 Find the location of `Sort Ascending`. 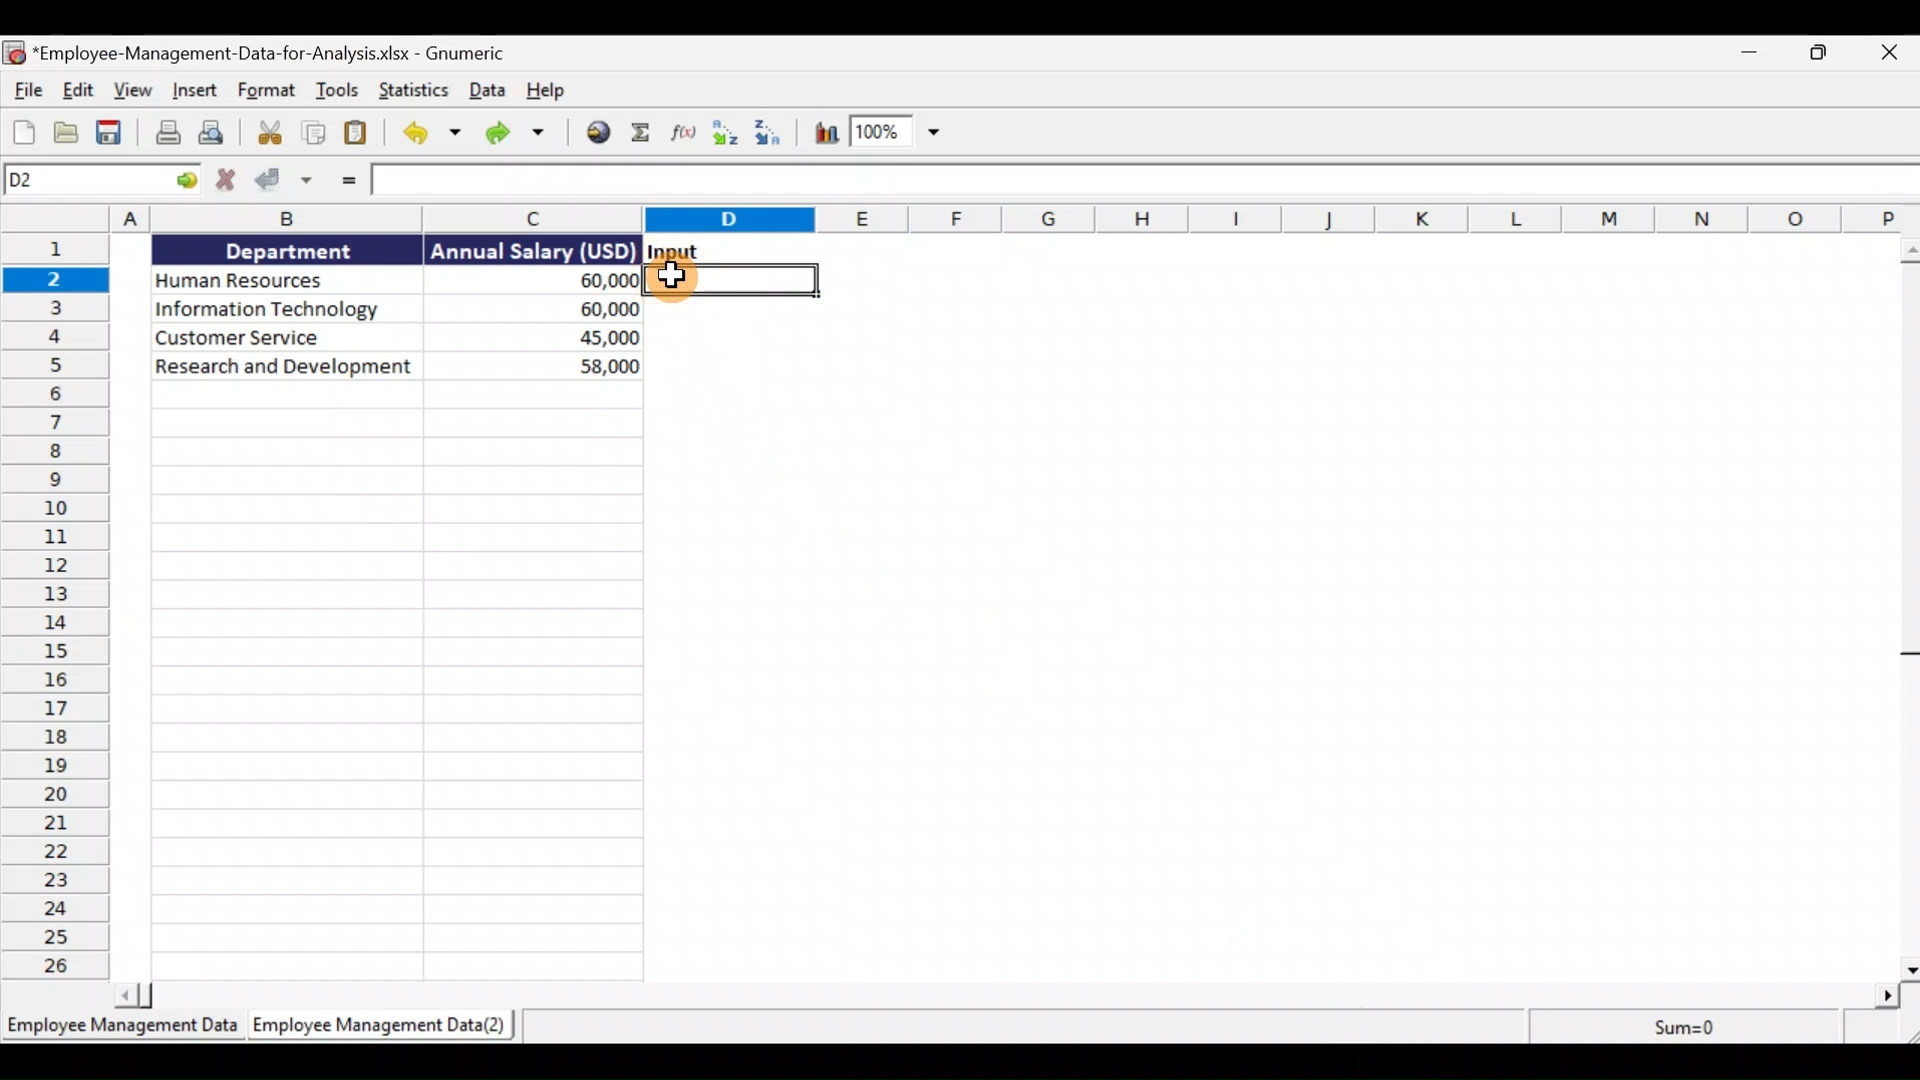

Sort Ascending is located at coordinates (725, 131).